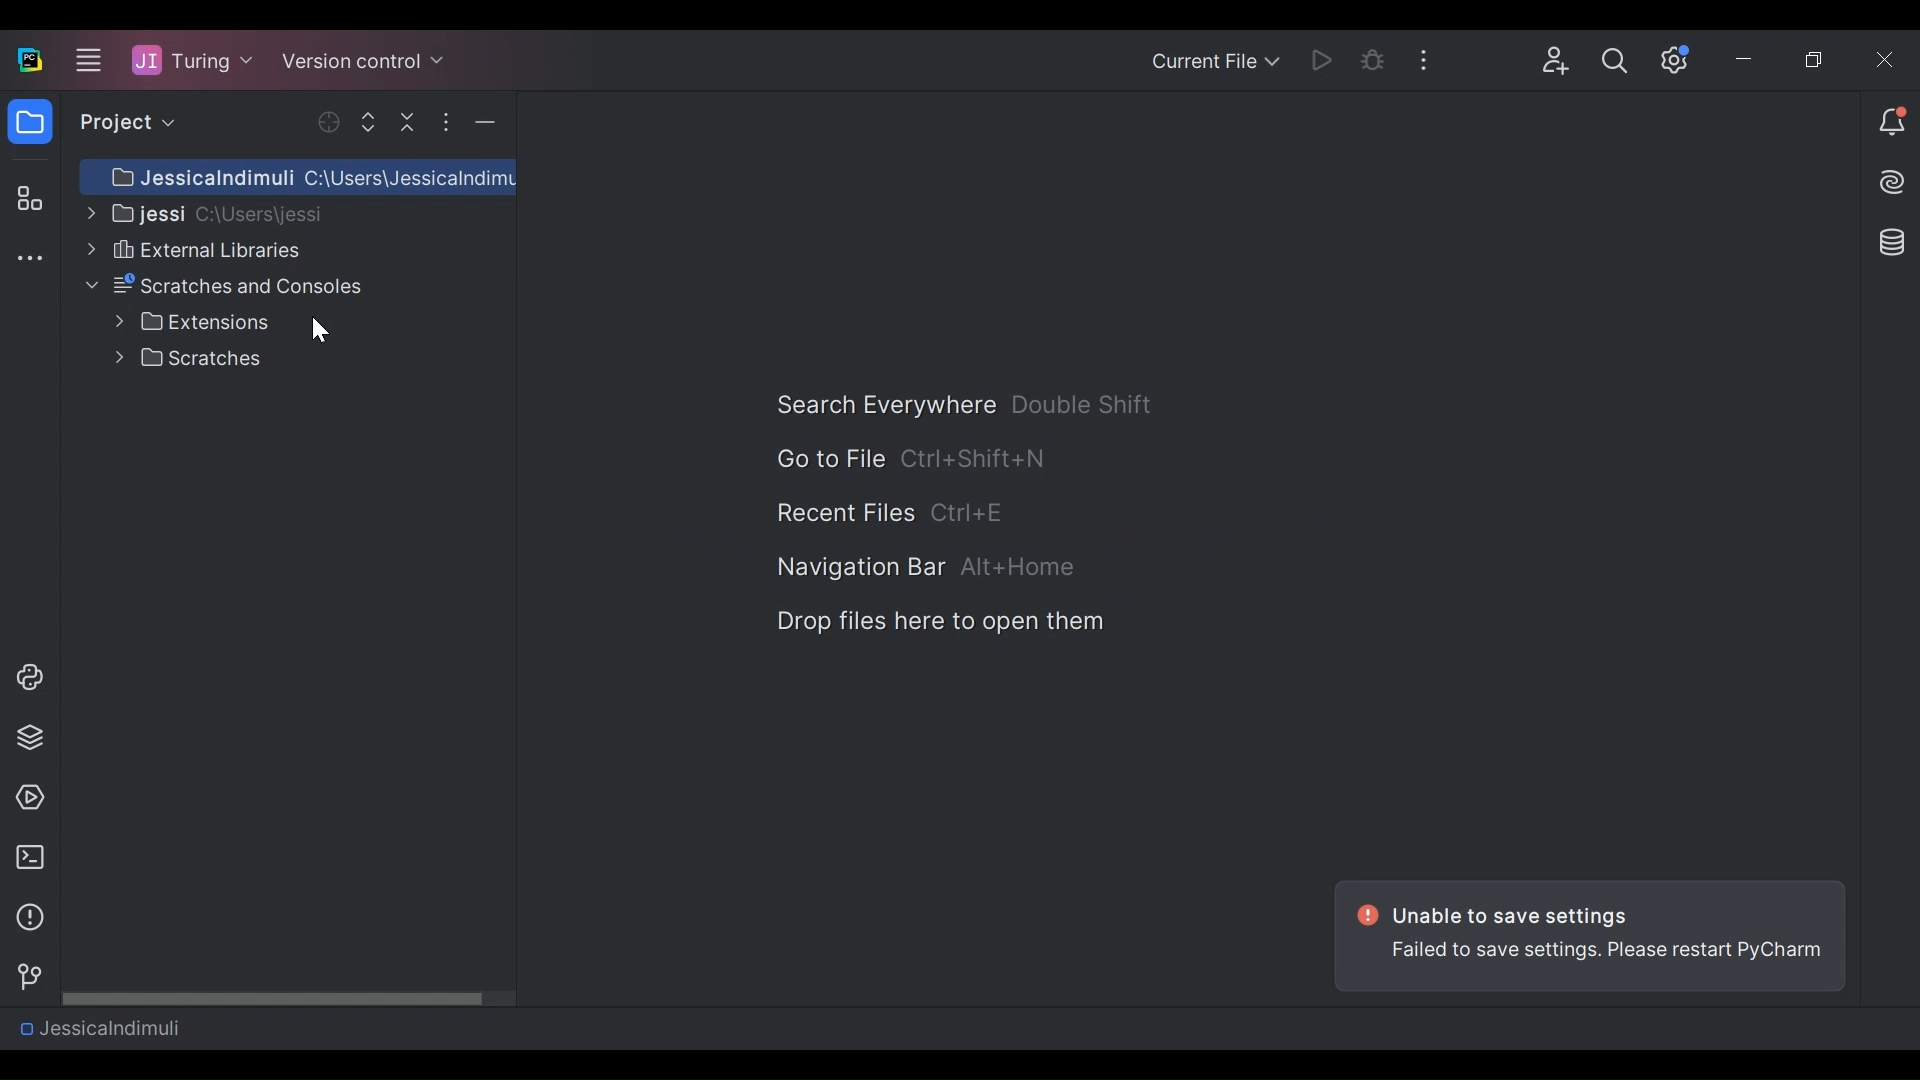 The image size is (1920, 1080). I want to click on Go To files, so click(828, 458).